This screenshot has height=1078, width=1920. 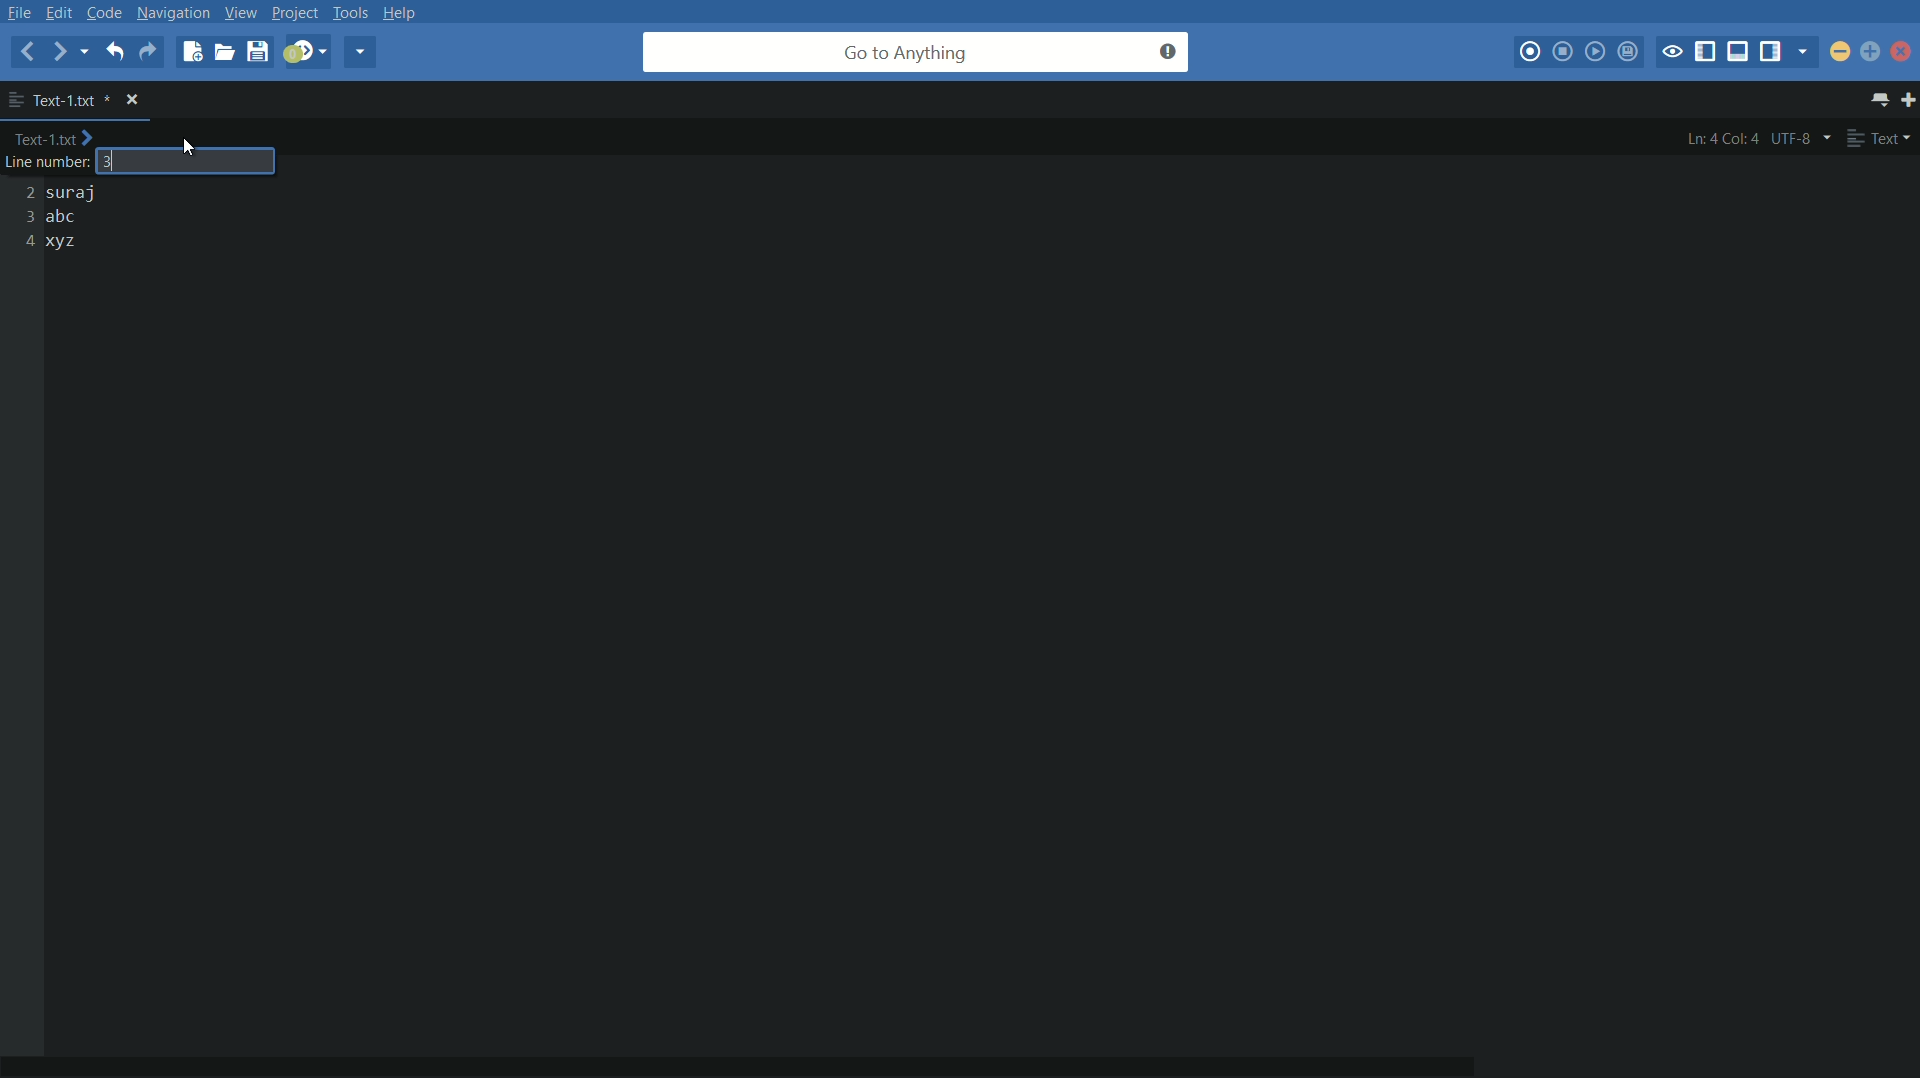 What do you see at coordinates (1563, 52) in the screenshot?
I see `stop macro` at bounding box center [1563, 52].